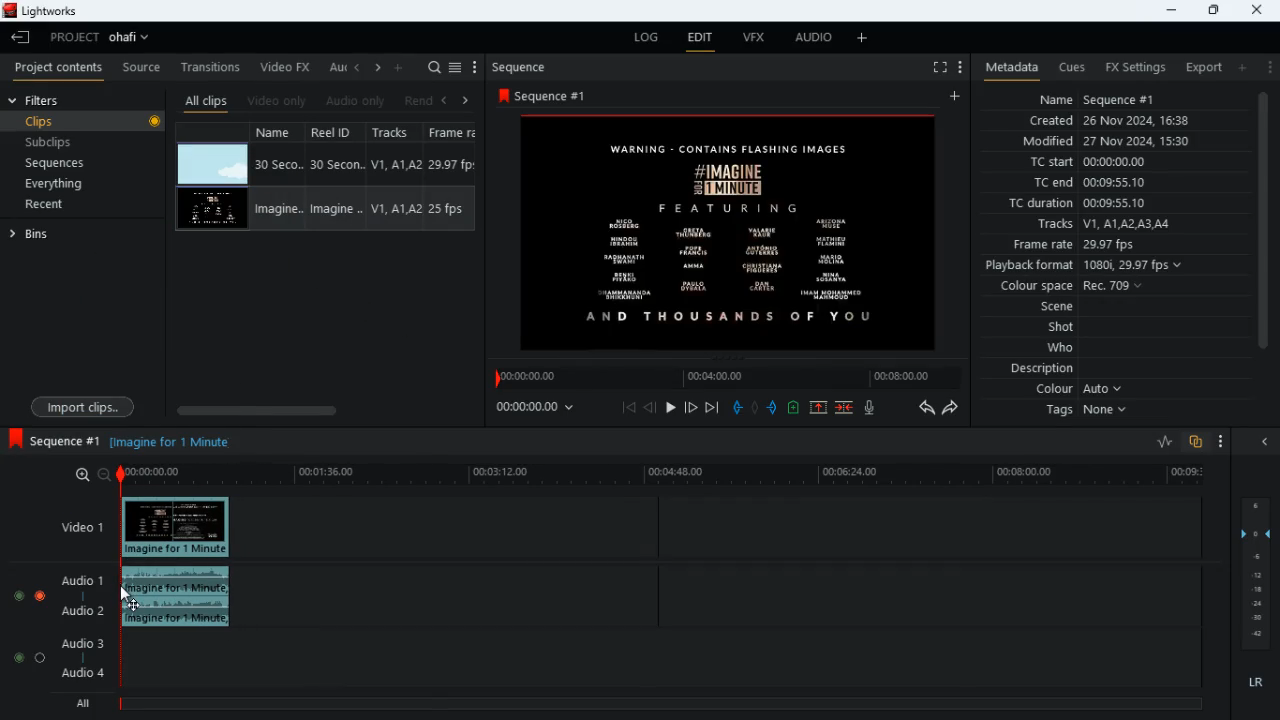 The height and width of the screenshot is (720, 1280). I want to click on colour space, so click(1066, 287).